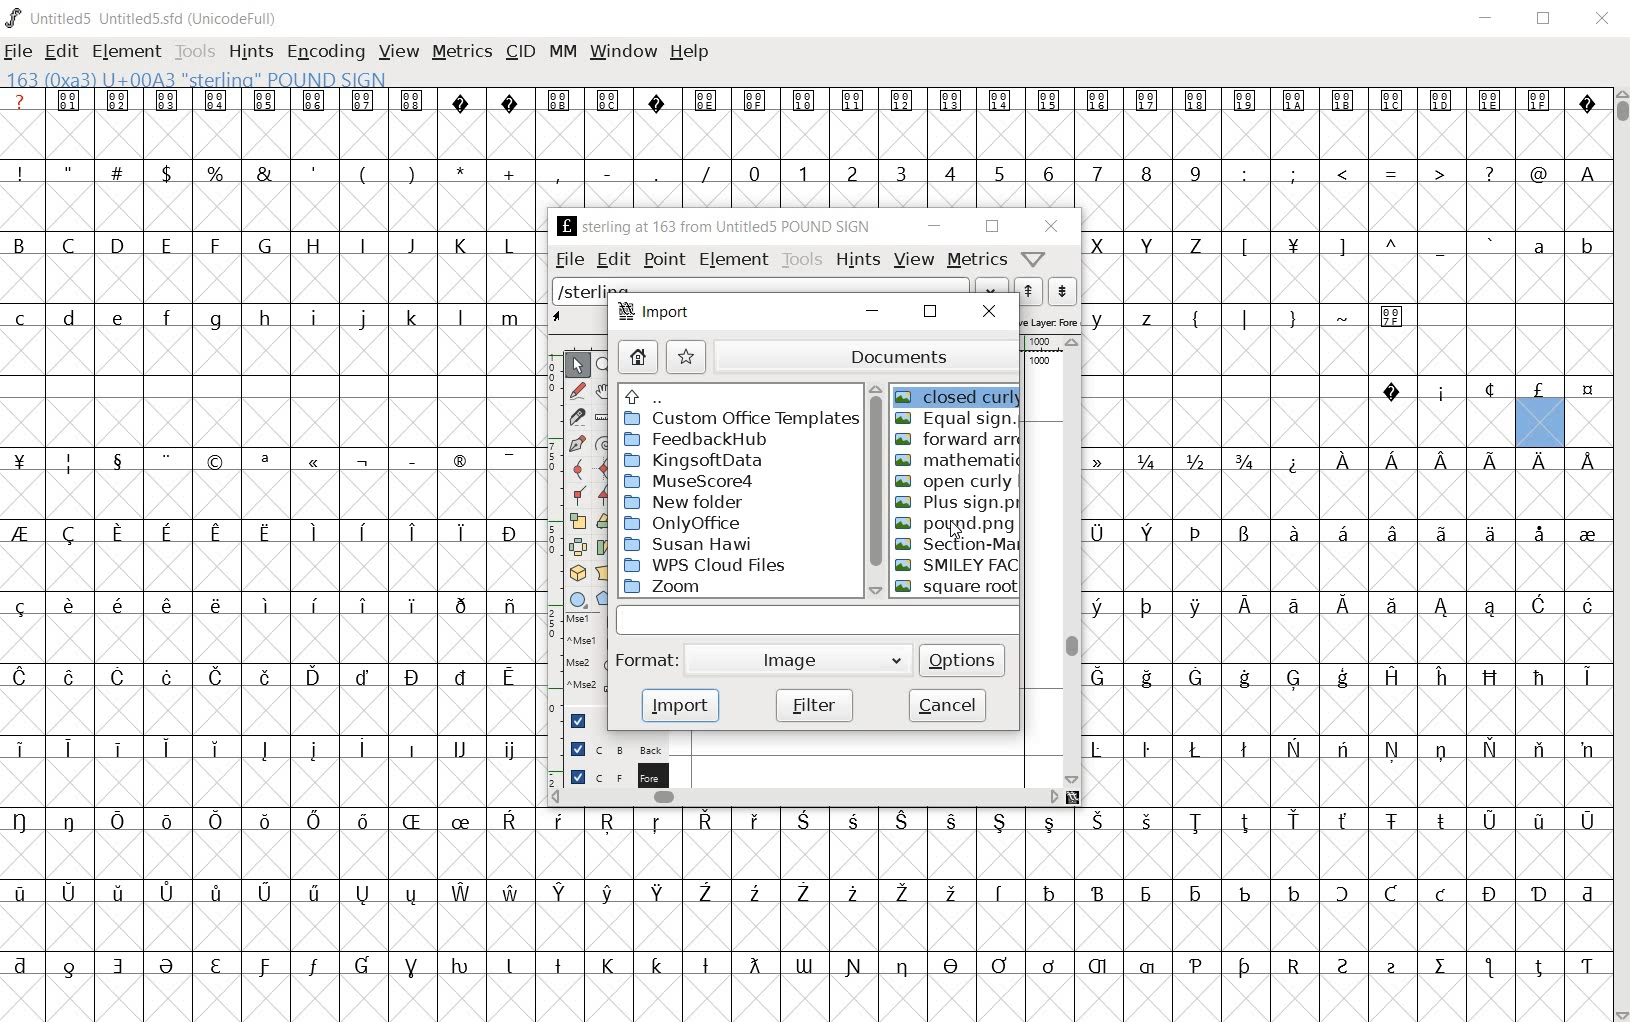 Image resolution: width=1630 pixels, height=1022 pixels. I want to click on Symbol, so click(1587, 607).